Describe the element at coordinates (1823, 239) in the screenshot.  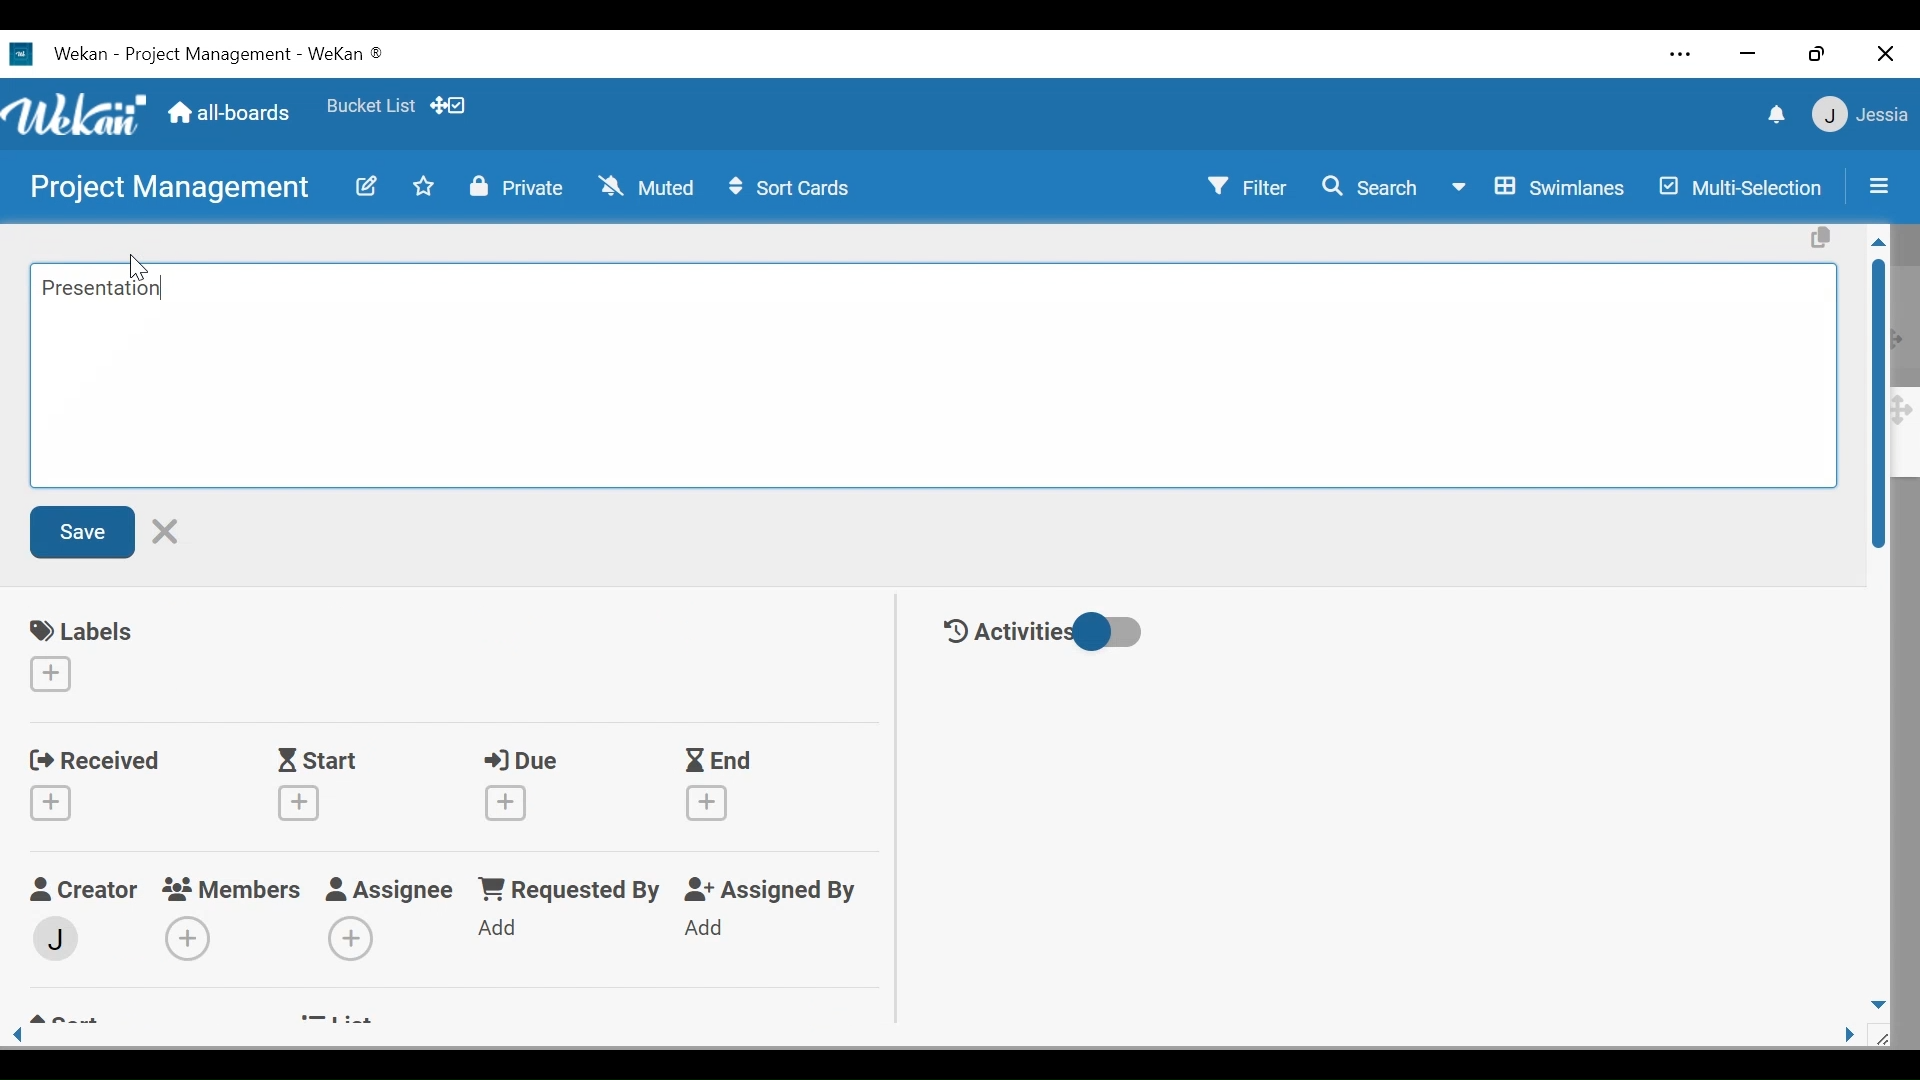
I see `Copy` at that location.